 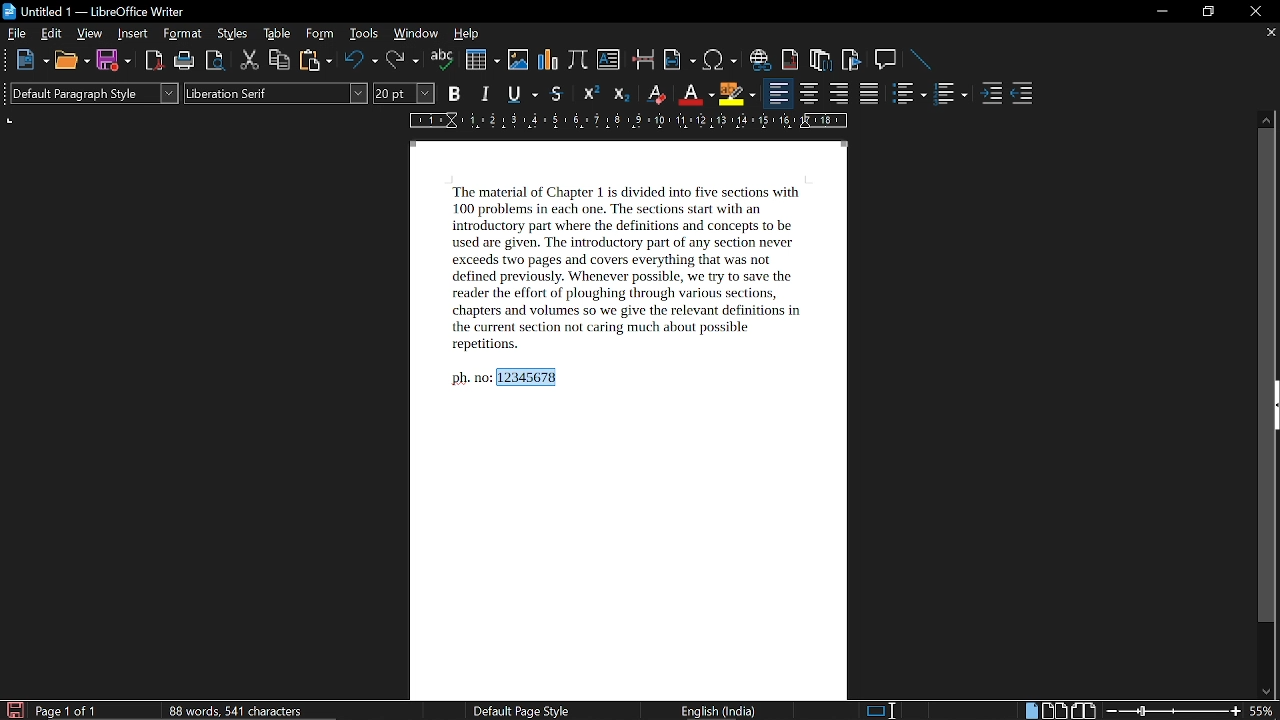 I want to click on insert text, so click(x=610, y=59).